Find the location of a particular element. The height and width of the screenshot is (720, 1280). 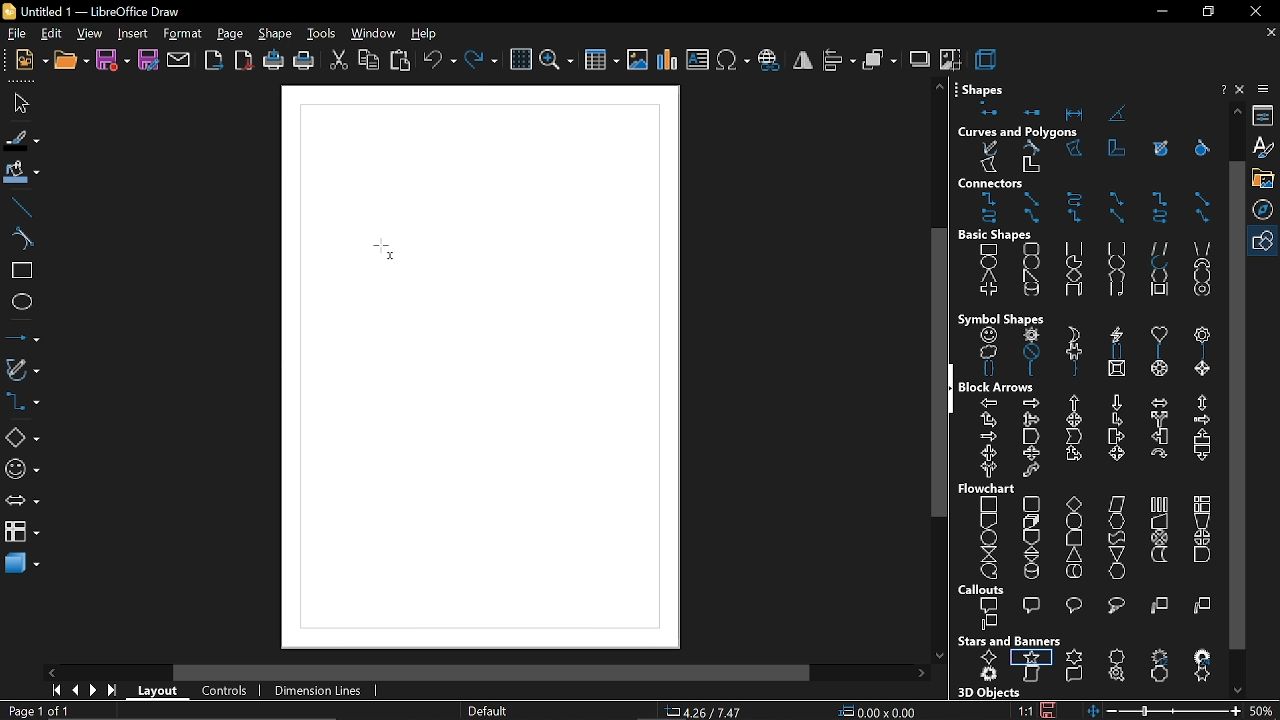

redo is located at coordinates (481, 60).